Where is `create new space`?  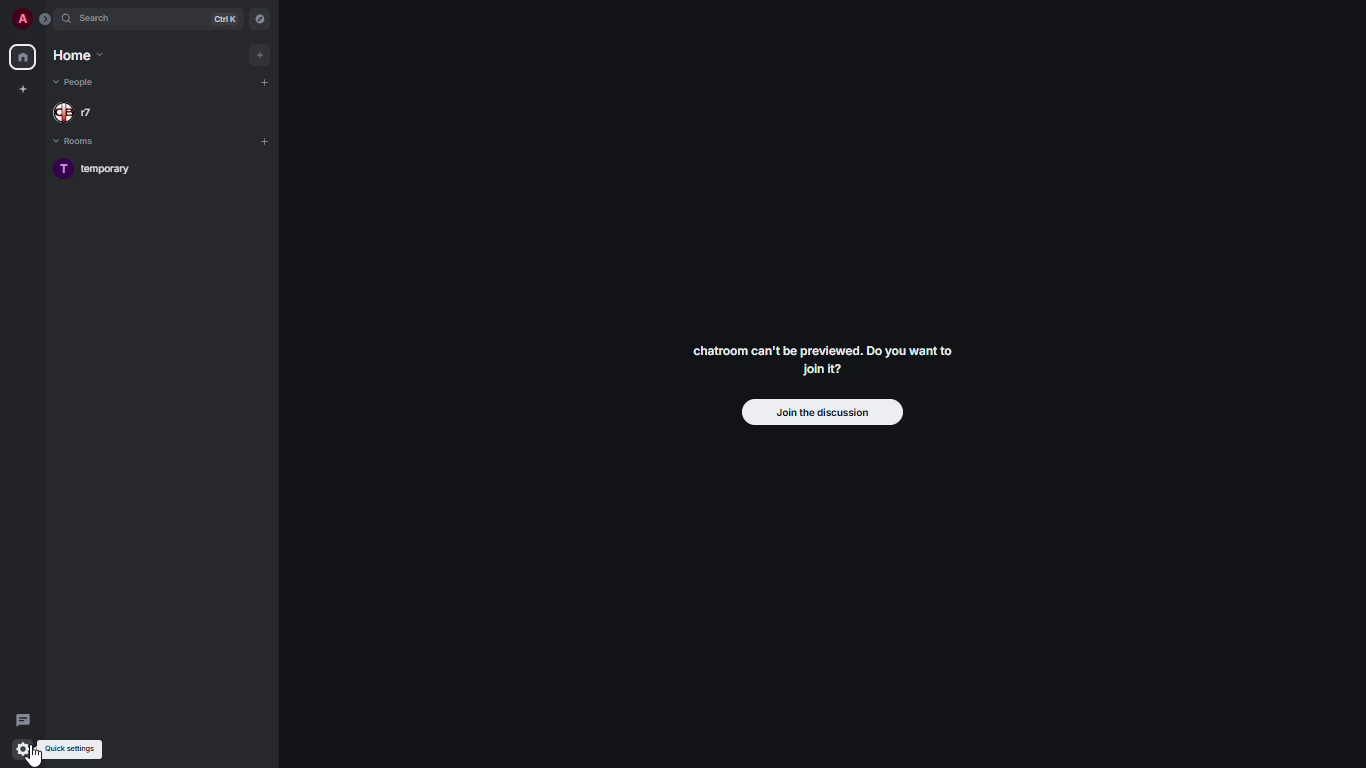
create new space is located at coordinates (25, 88).